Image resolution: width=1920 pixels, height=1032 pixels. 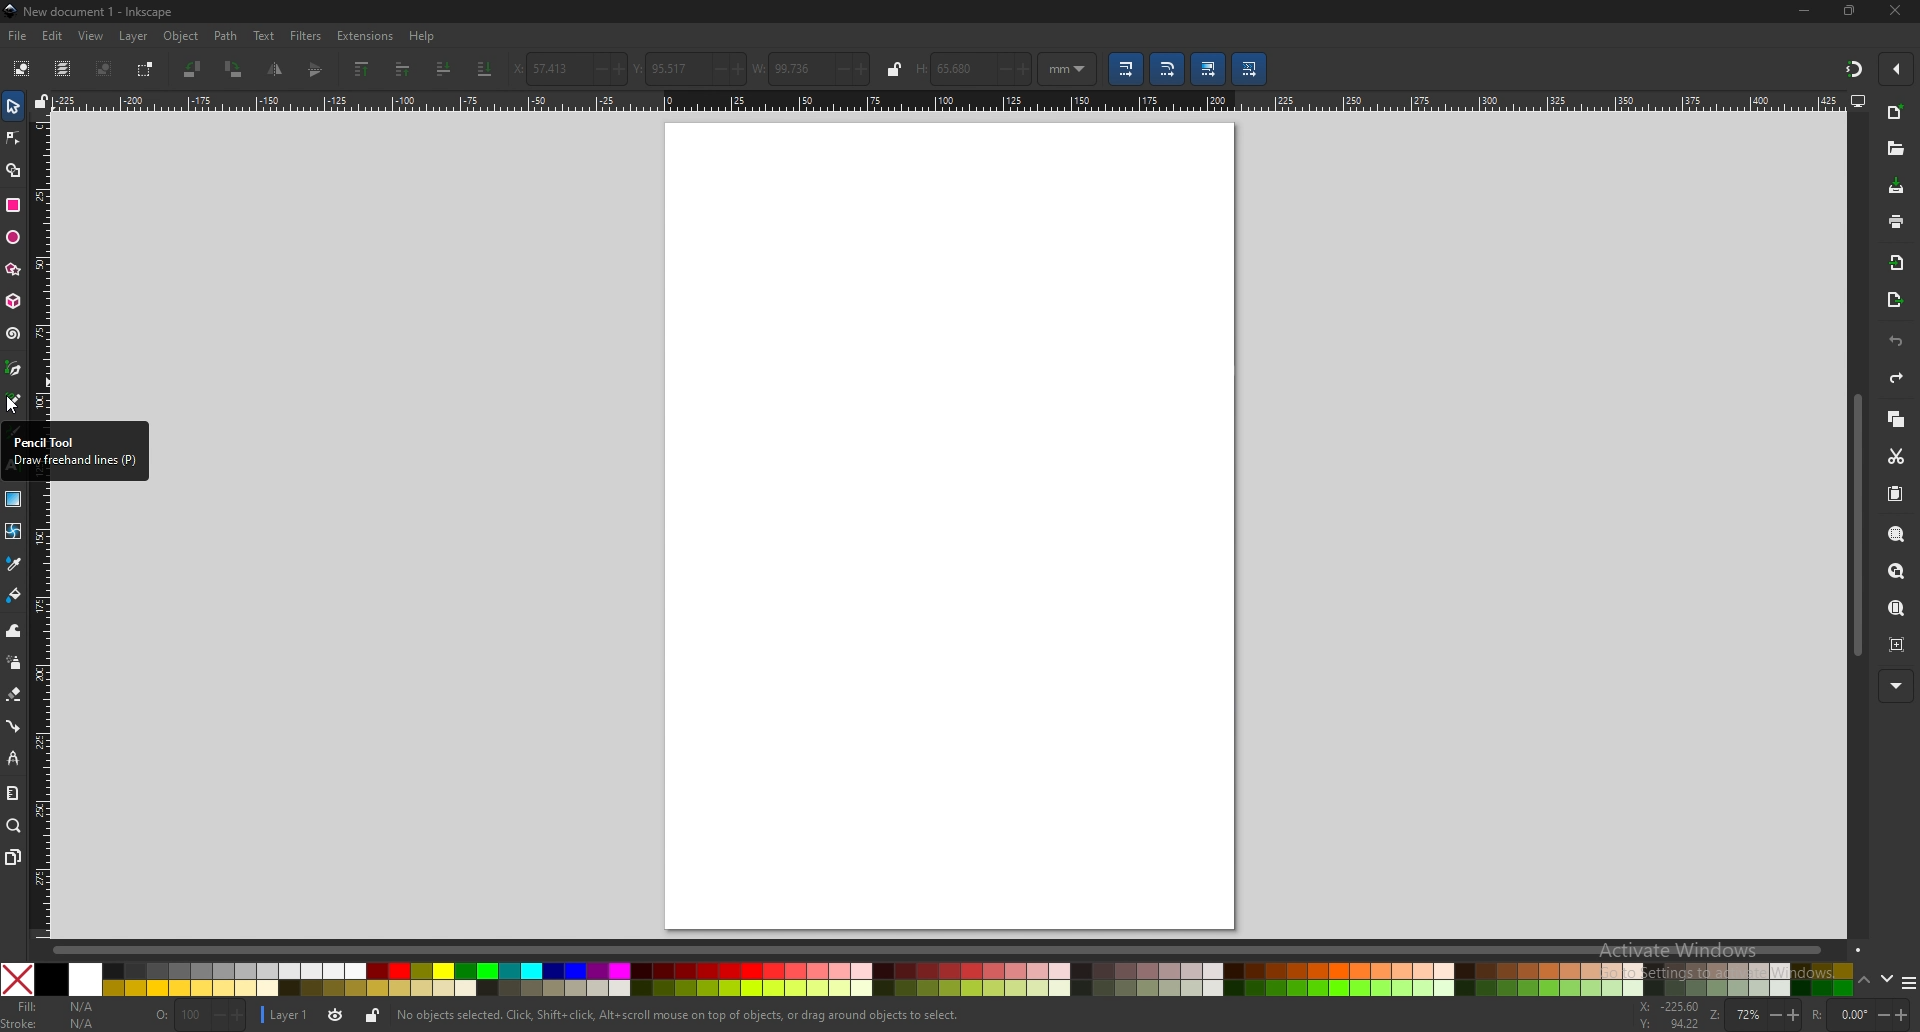 I want to click on Cursor, so click(x=12, y=405).